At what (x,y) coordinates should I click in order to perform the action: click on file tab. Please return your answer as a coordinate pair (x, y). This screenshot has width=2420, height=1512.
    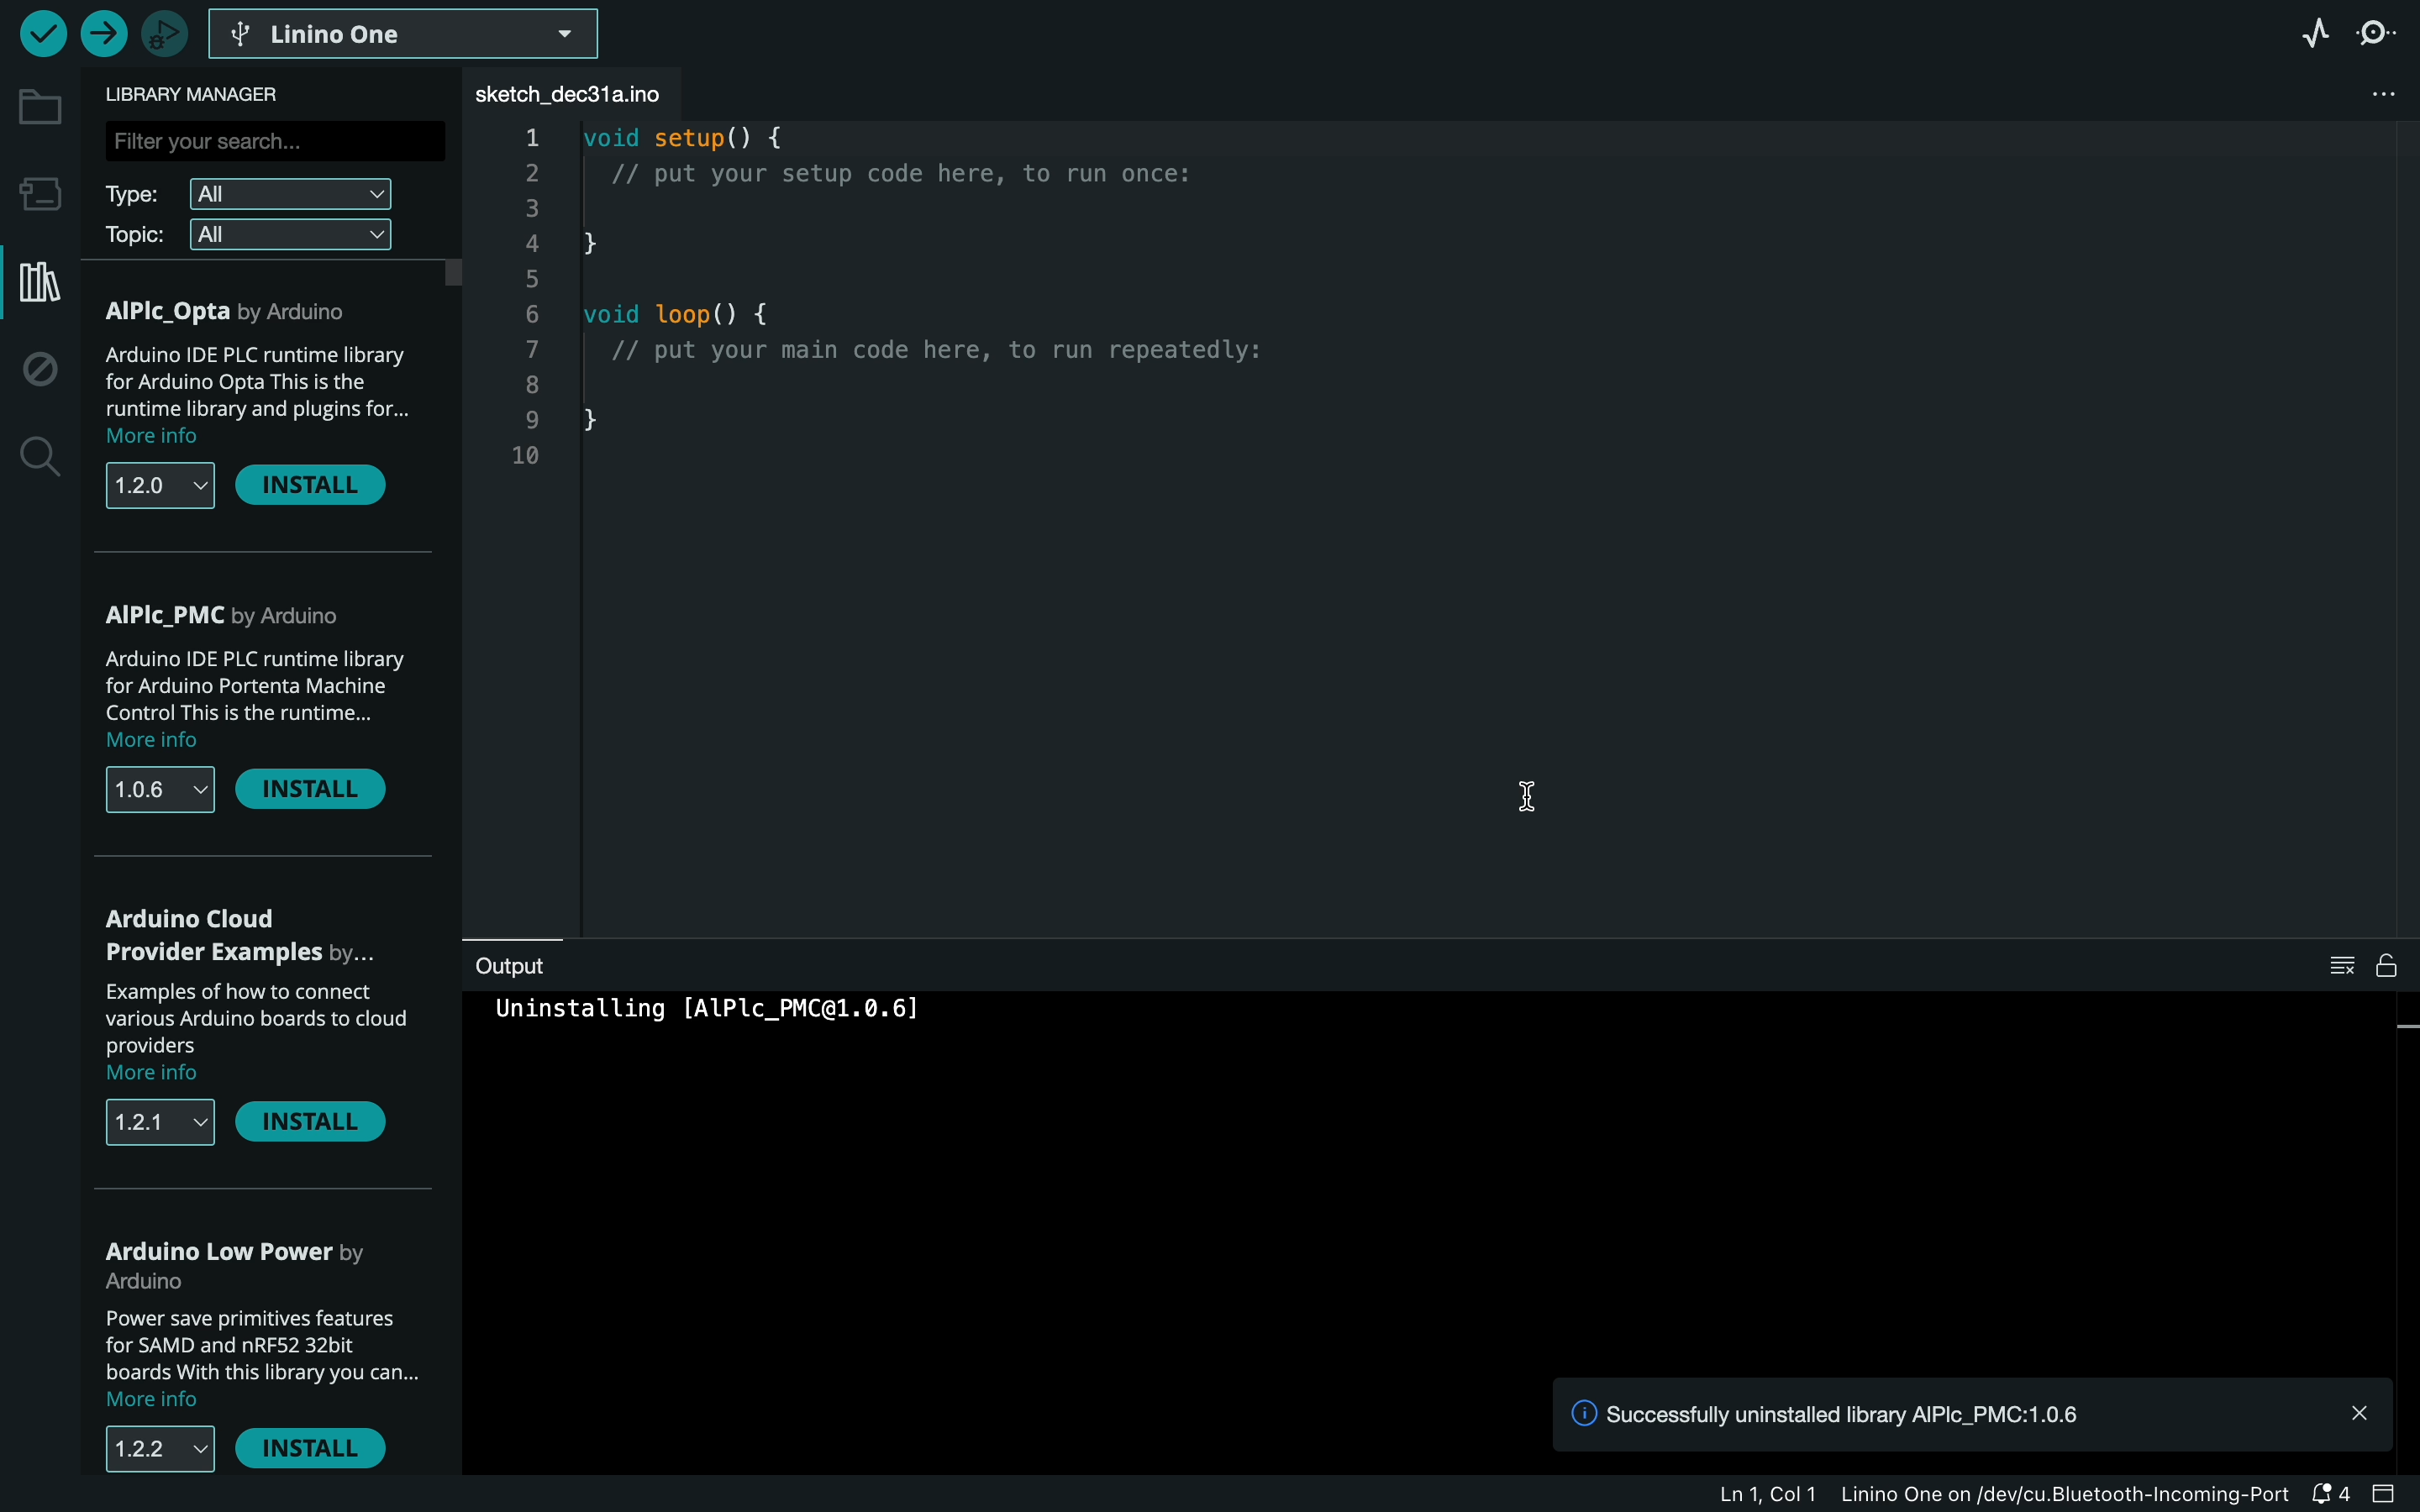
    Looking at the image, I should click on (581, 93).